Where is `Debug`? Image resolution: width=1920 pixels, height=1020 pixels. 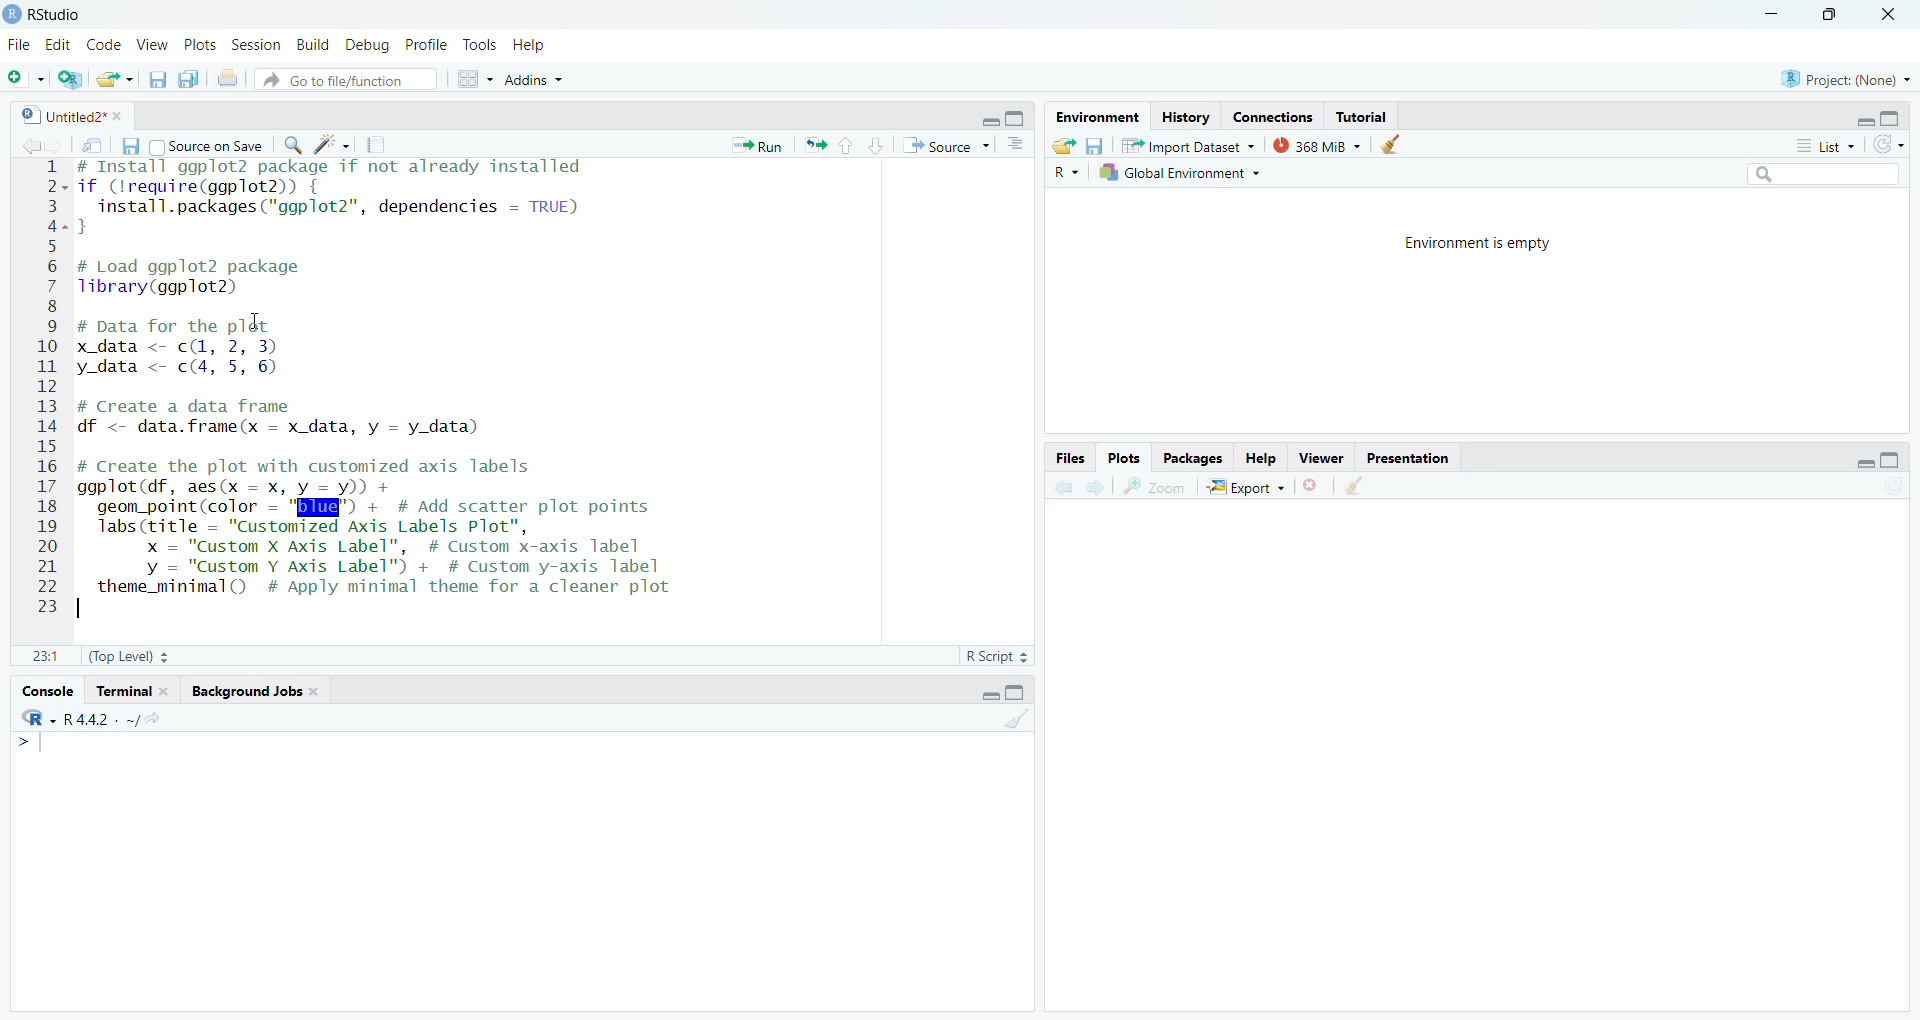 Debug is located at coordinates (369, 44).